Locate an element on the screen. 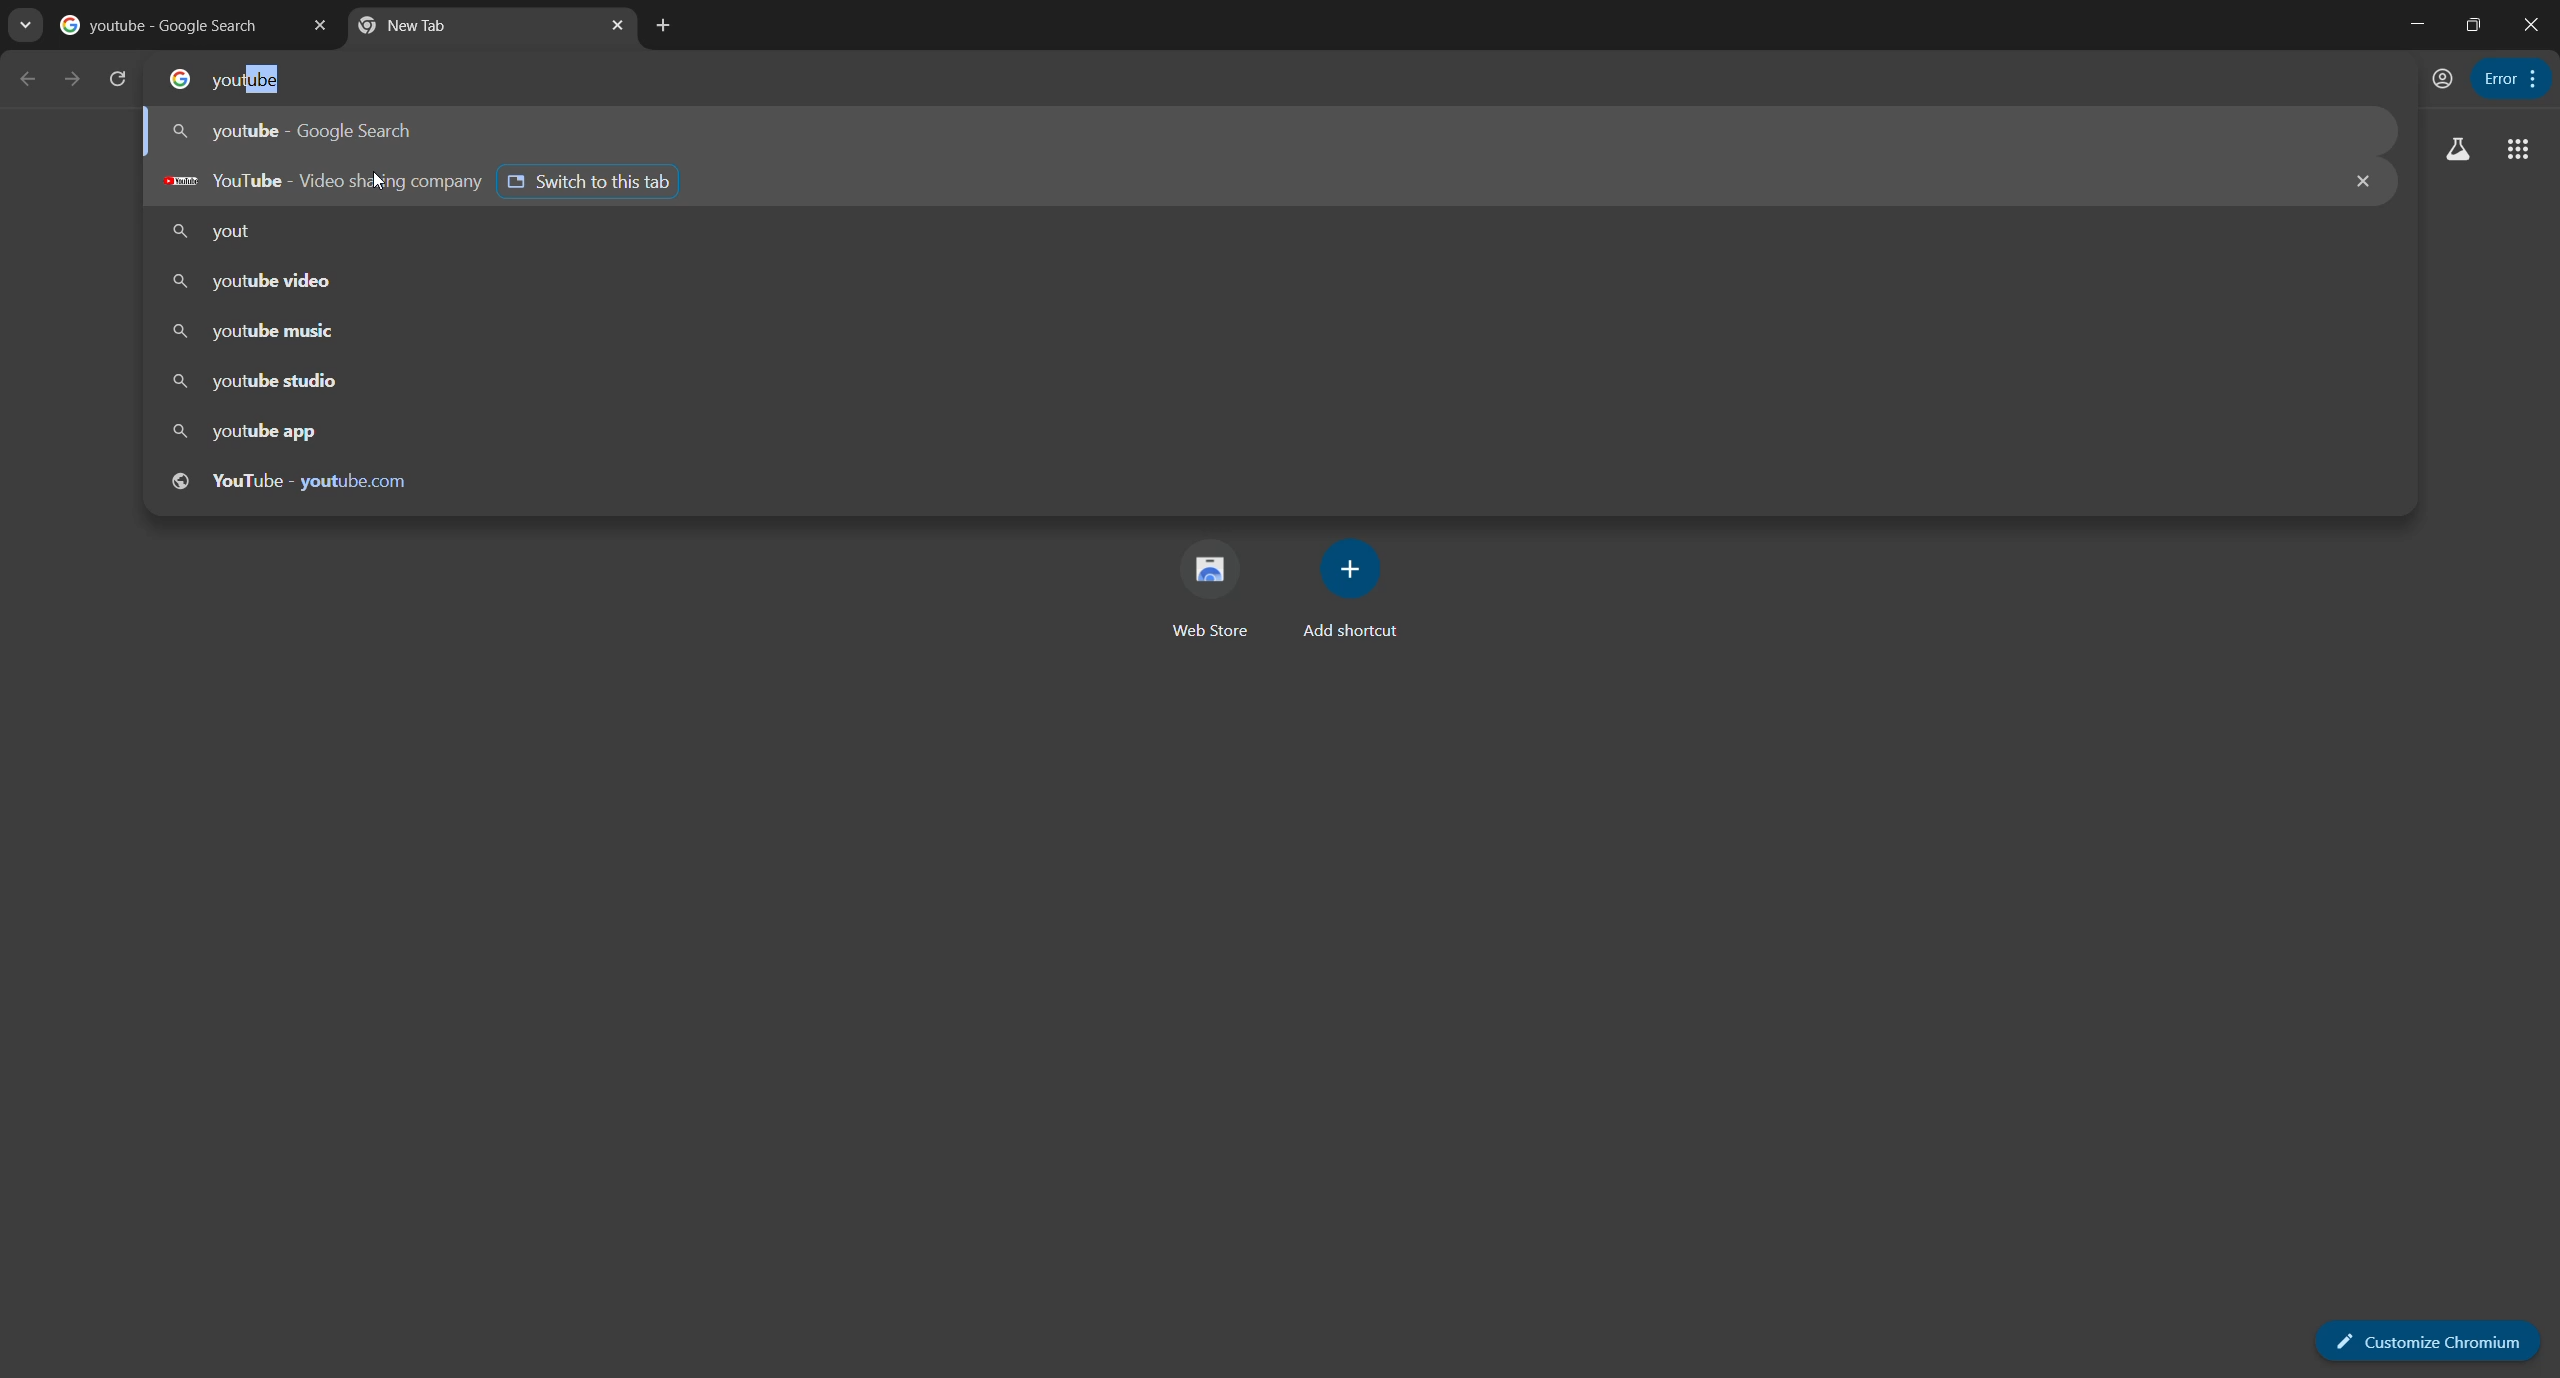  youtube is located at coordinates (249, 82).